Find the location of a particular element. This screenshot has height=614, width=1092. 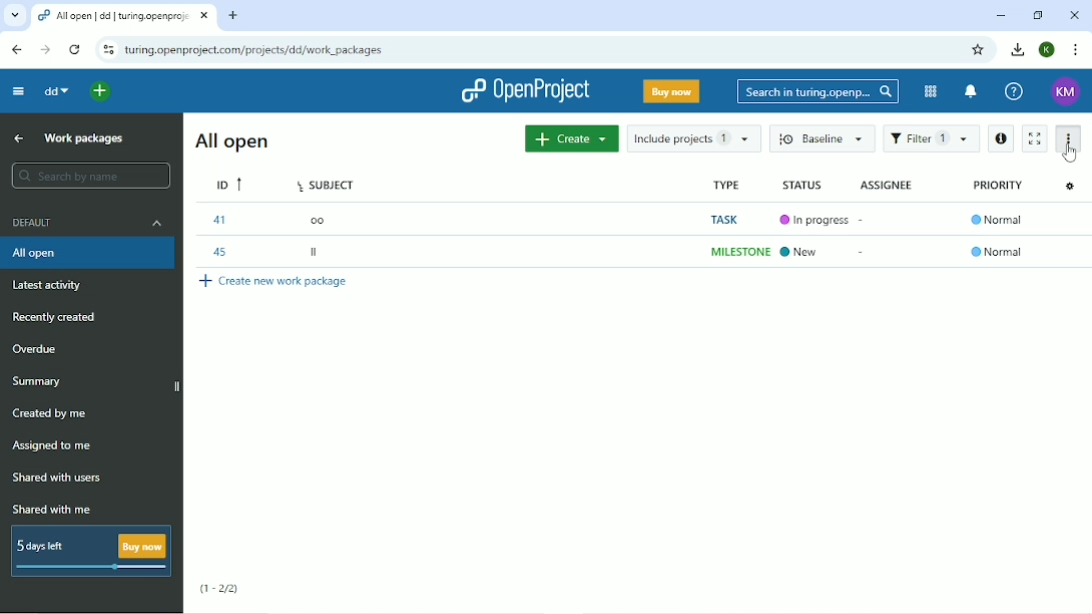

Search tabs is located at coordinates (14, 14).